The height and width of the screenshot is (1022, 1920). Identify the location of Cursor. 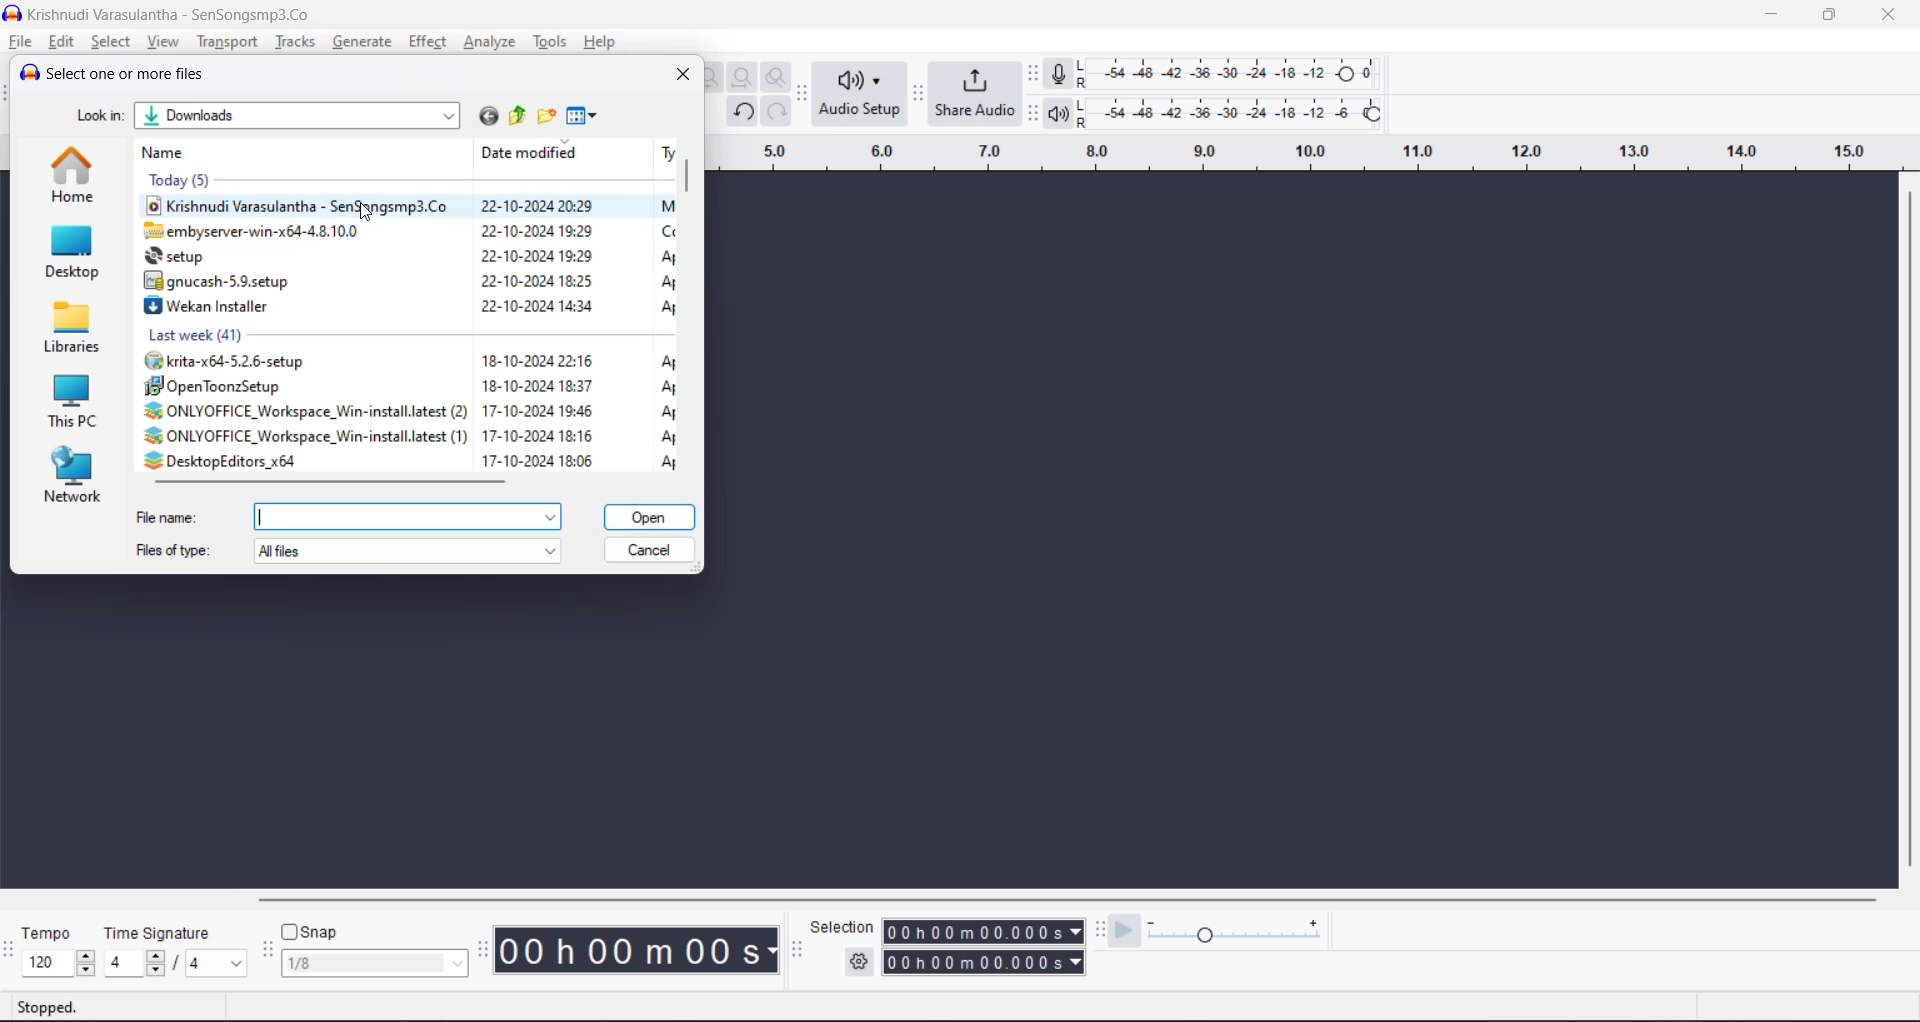
(365, 217).